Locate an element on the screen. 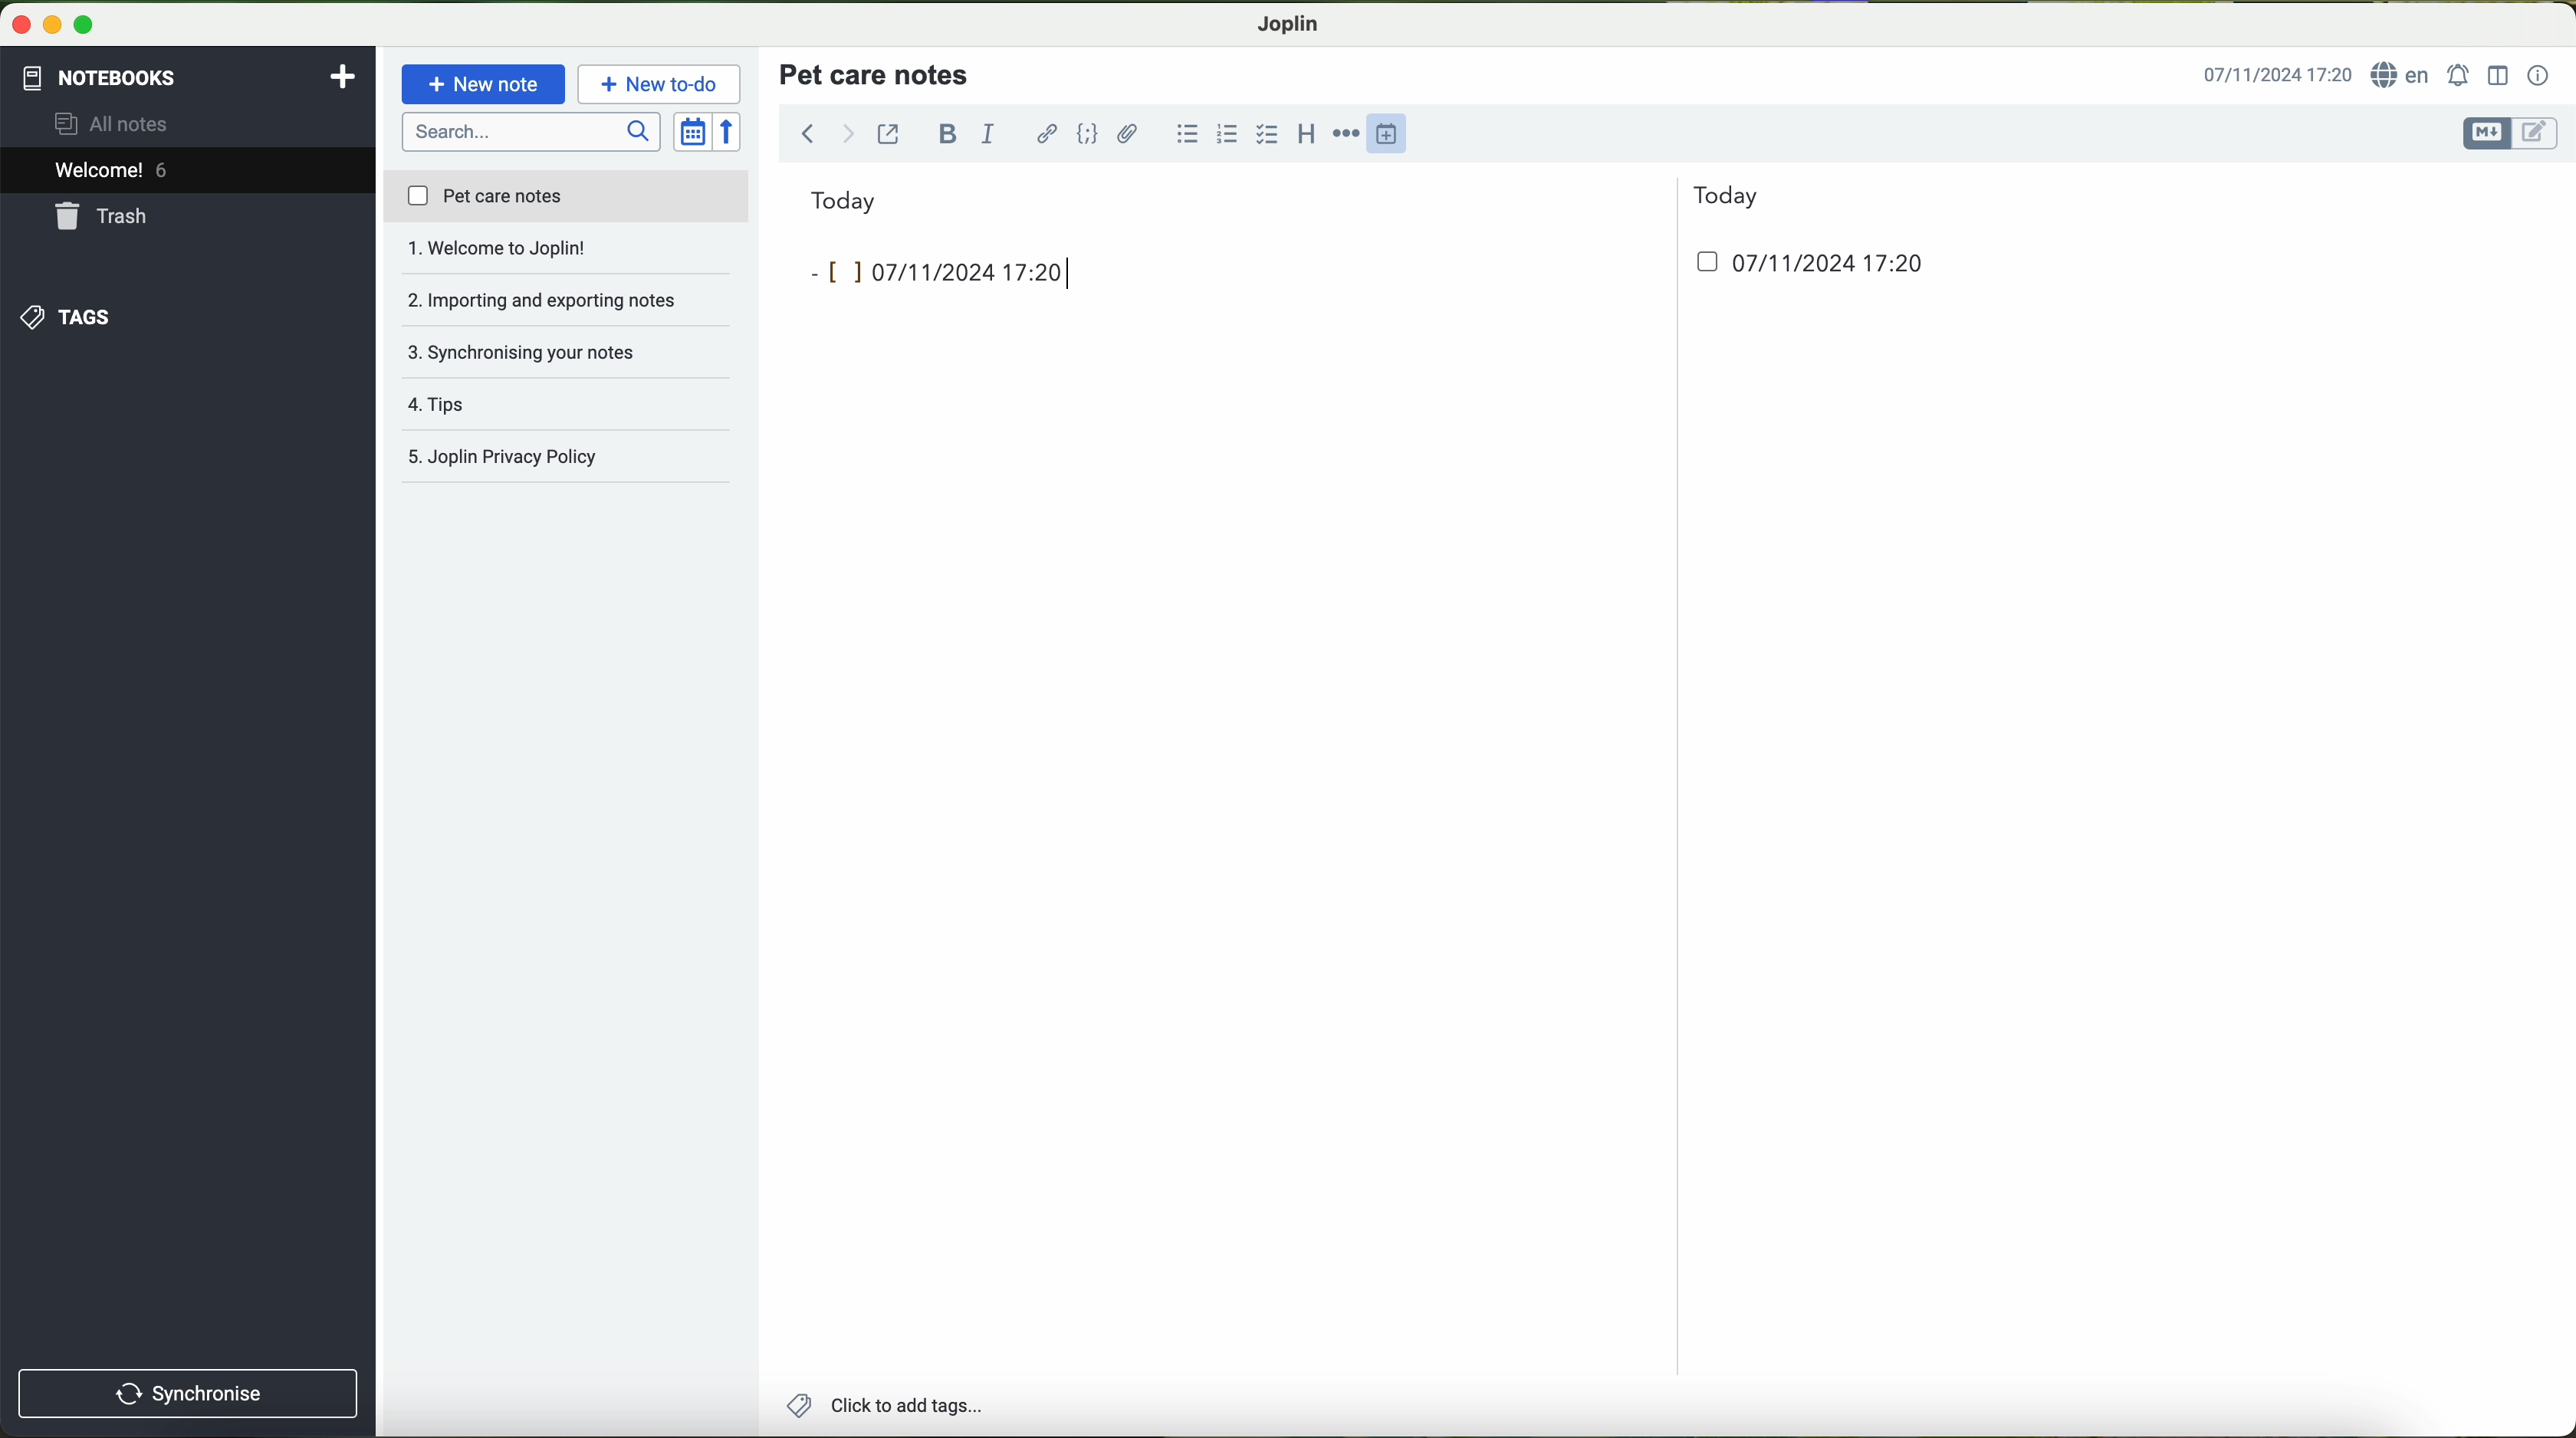 The image size is (2576, 1438). toggle external editing is located at coordinates (888, 133).